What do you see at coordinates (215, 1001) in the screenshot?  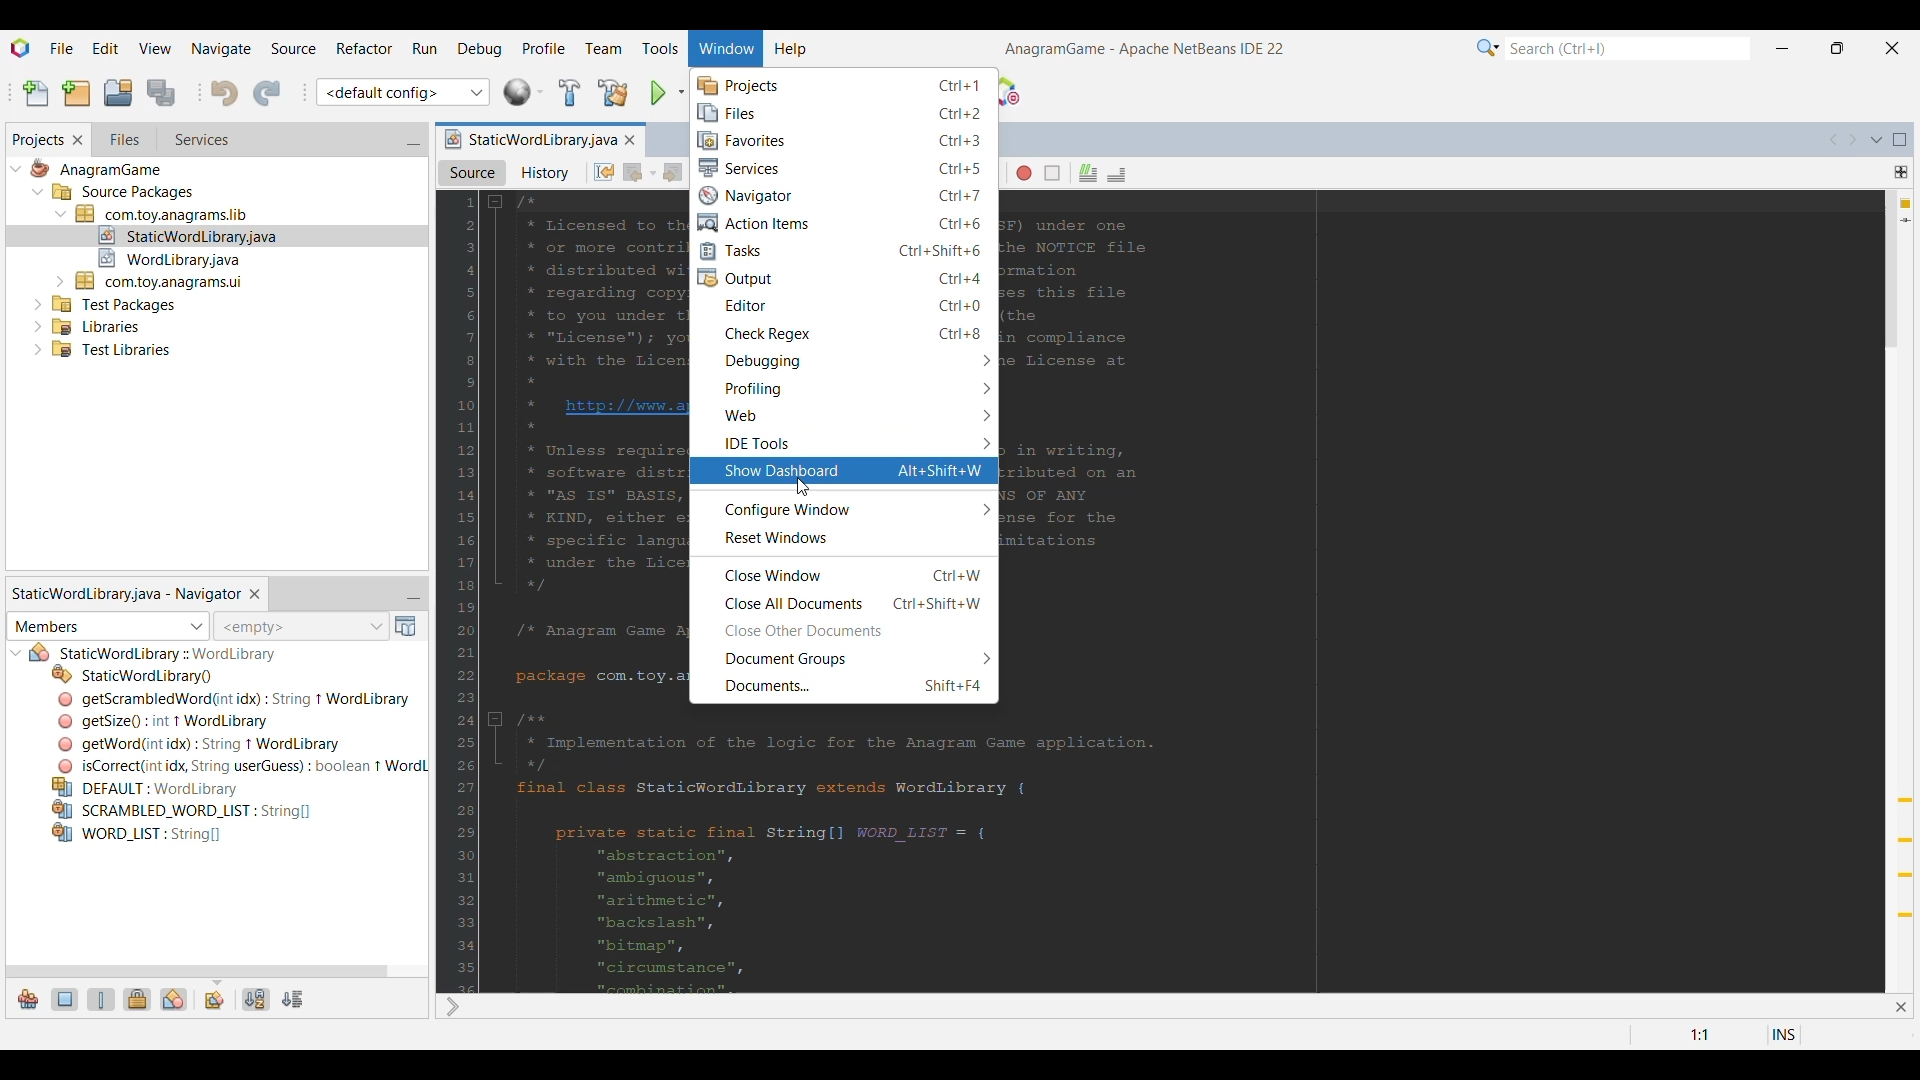 I see `Fully qualified names` at bounding box center [215, 1001].